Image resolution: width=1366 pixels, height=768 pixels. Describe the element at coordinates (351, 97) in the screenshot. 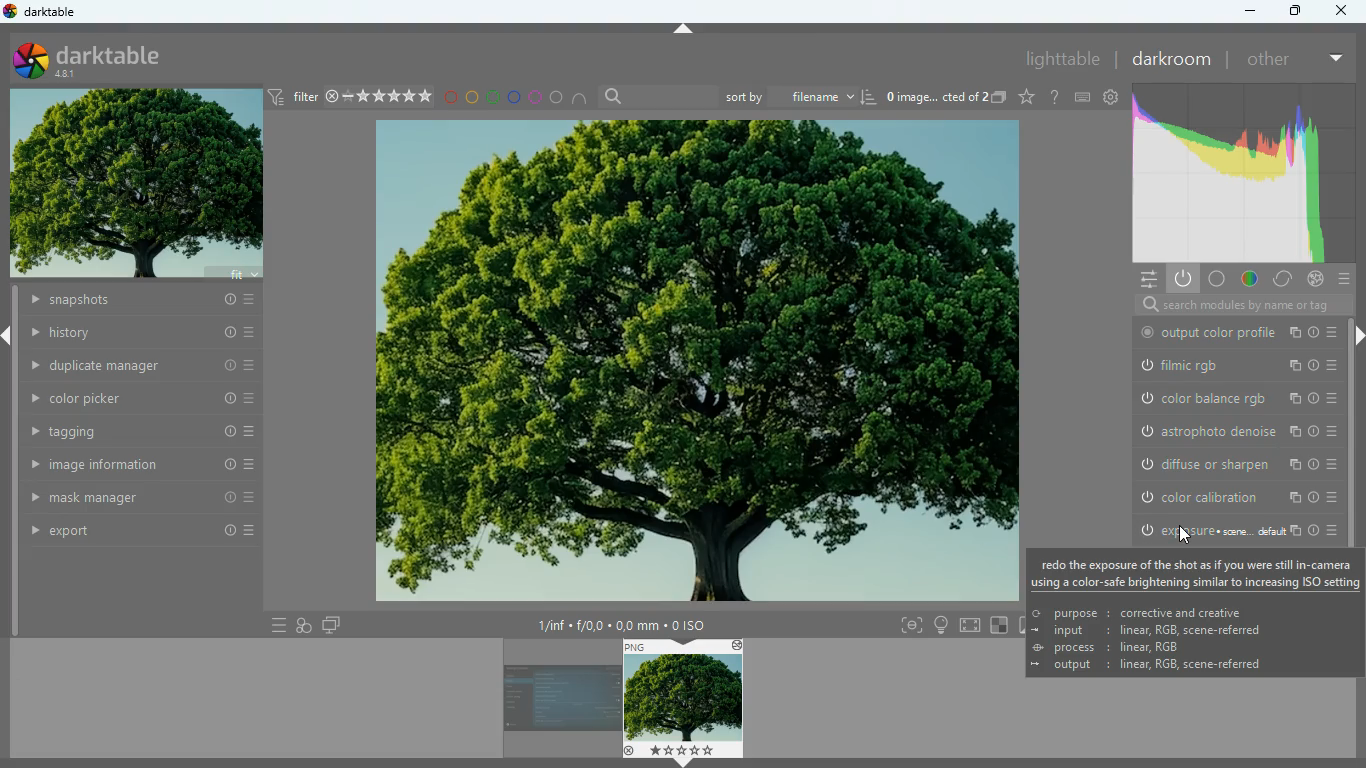

I see `filter` at that location.